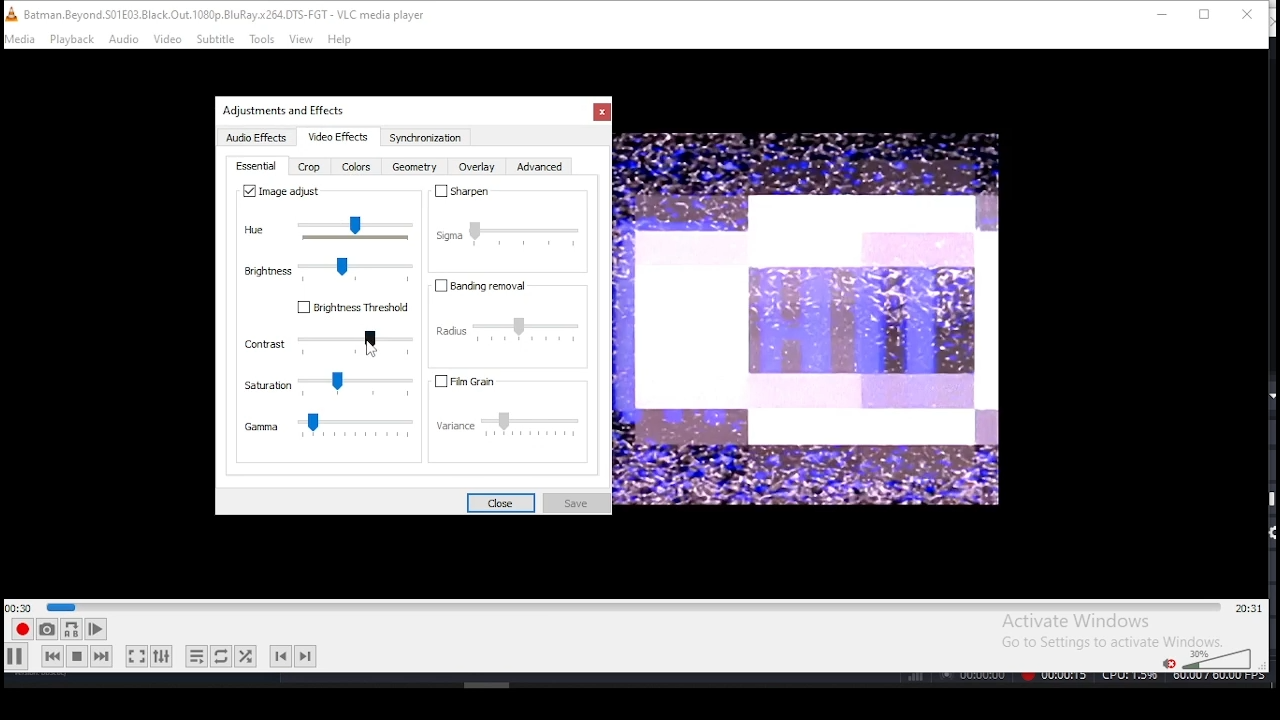 The height and width of the screenshot is (720, 1280). I want to click on next chapter, so click(307, 654).